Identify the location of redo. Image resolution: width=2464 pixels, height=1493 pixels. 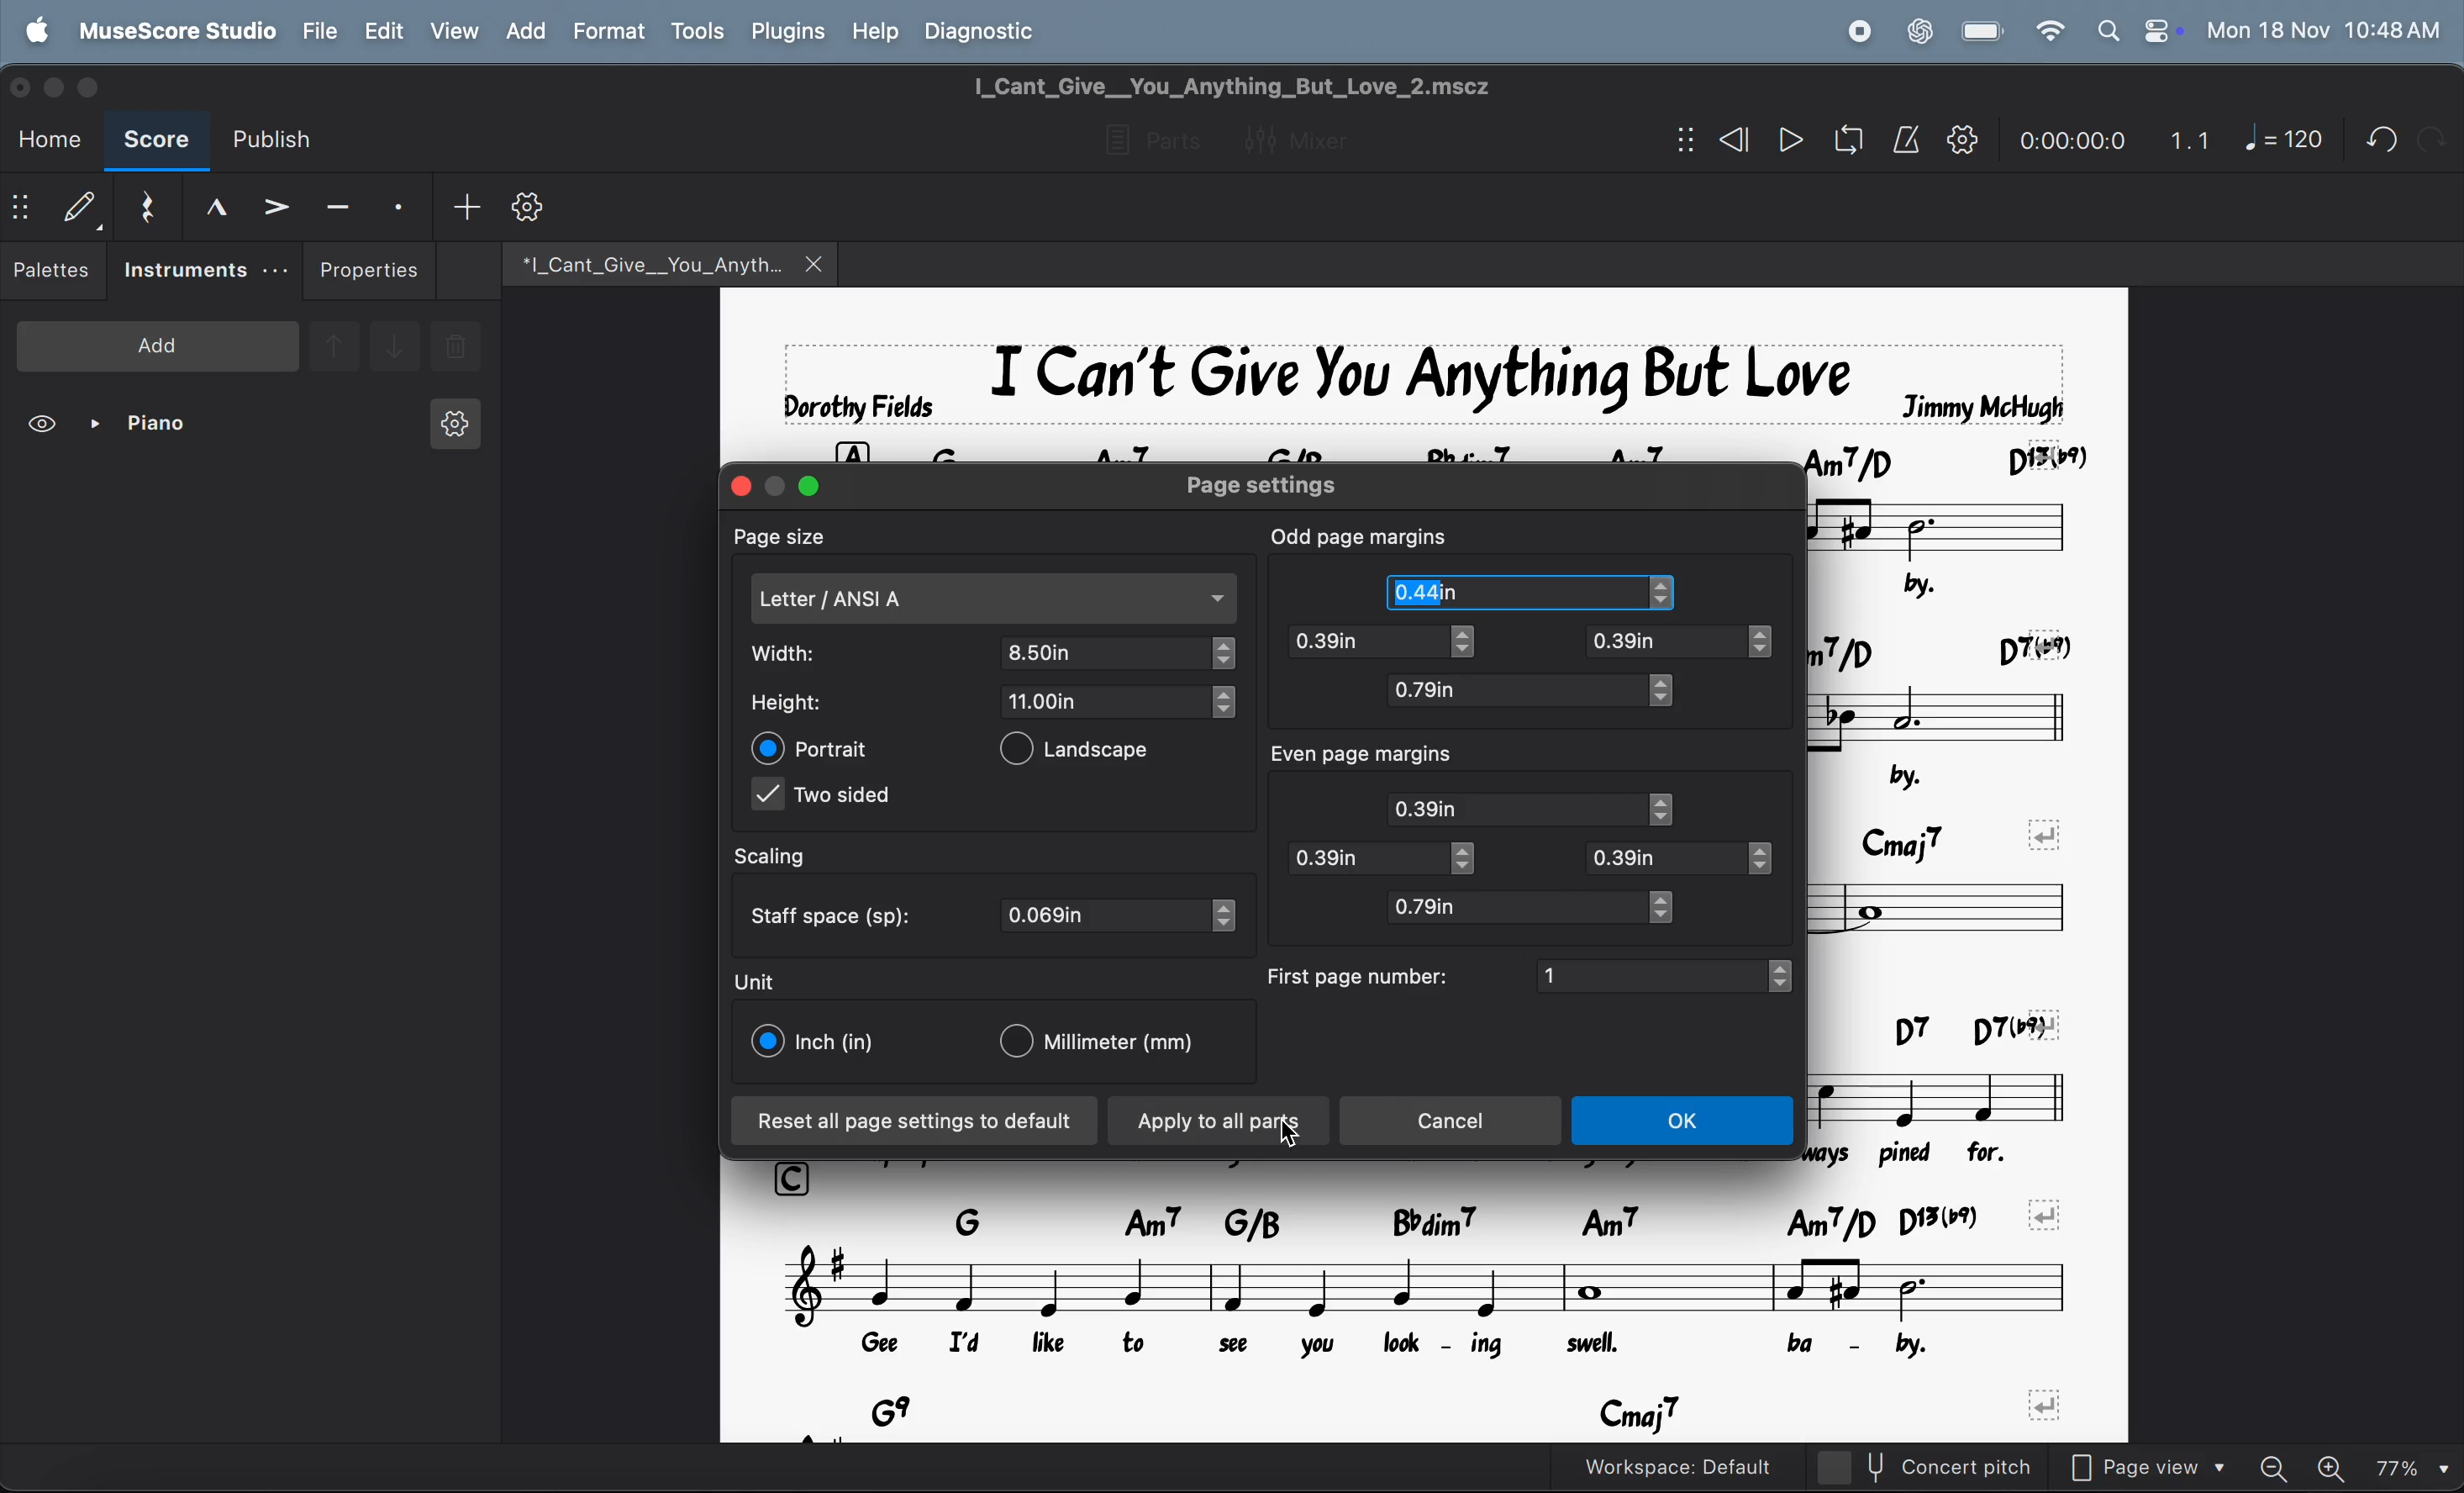
(2374, 139).